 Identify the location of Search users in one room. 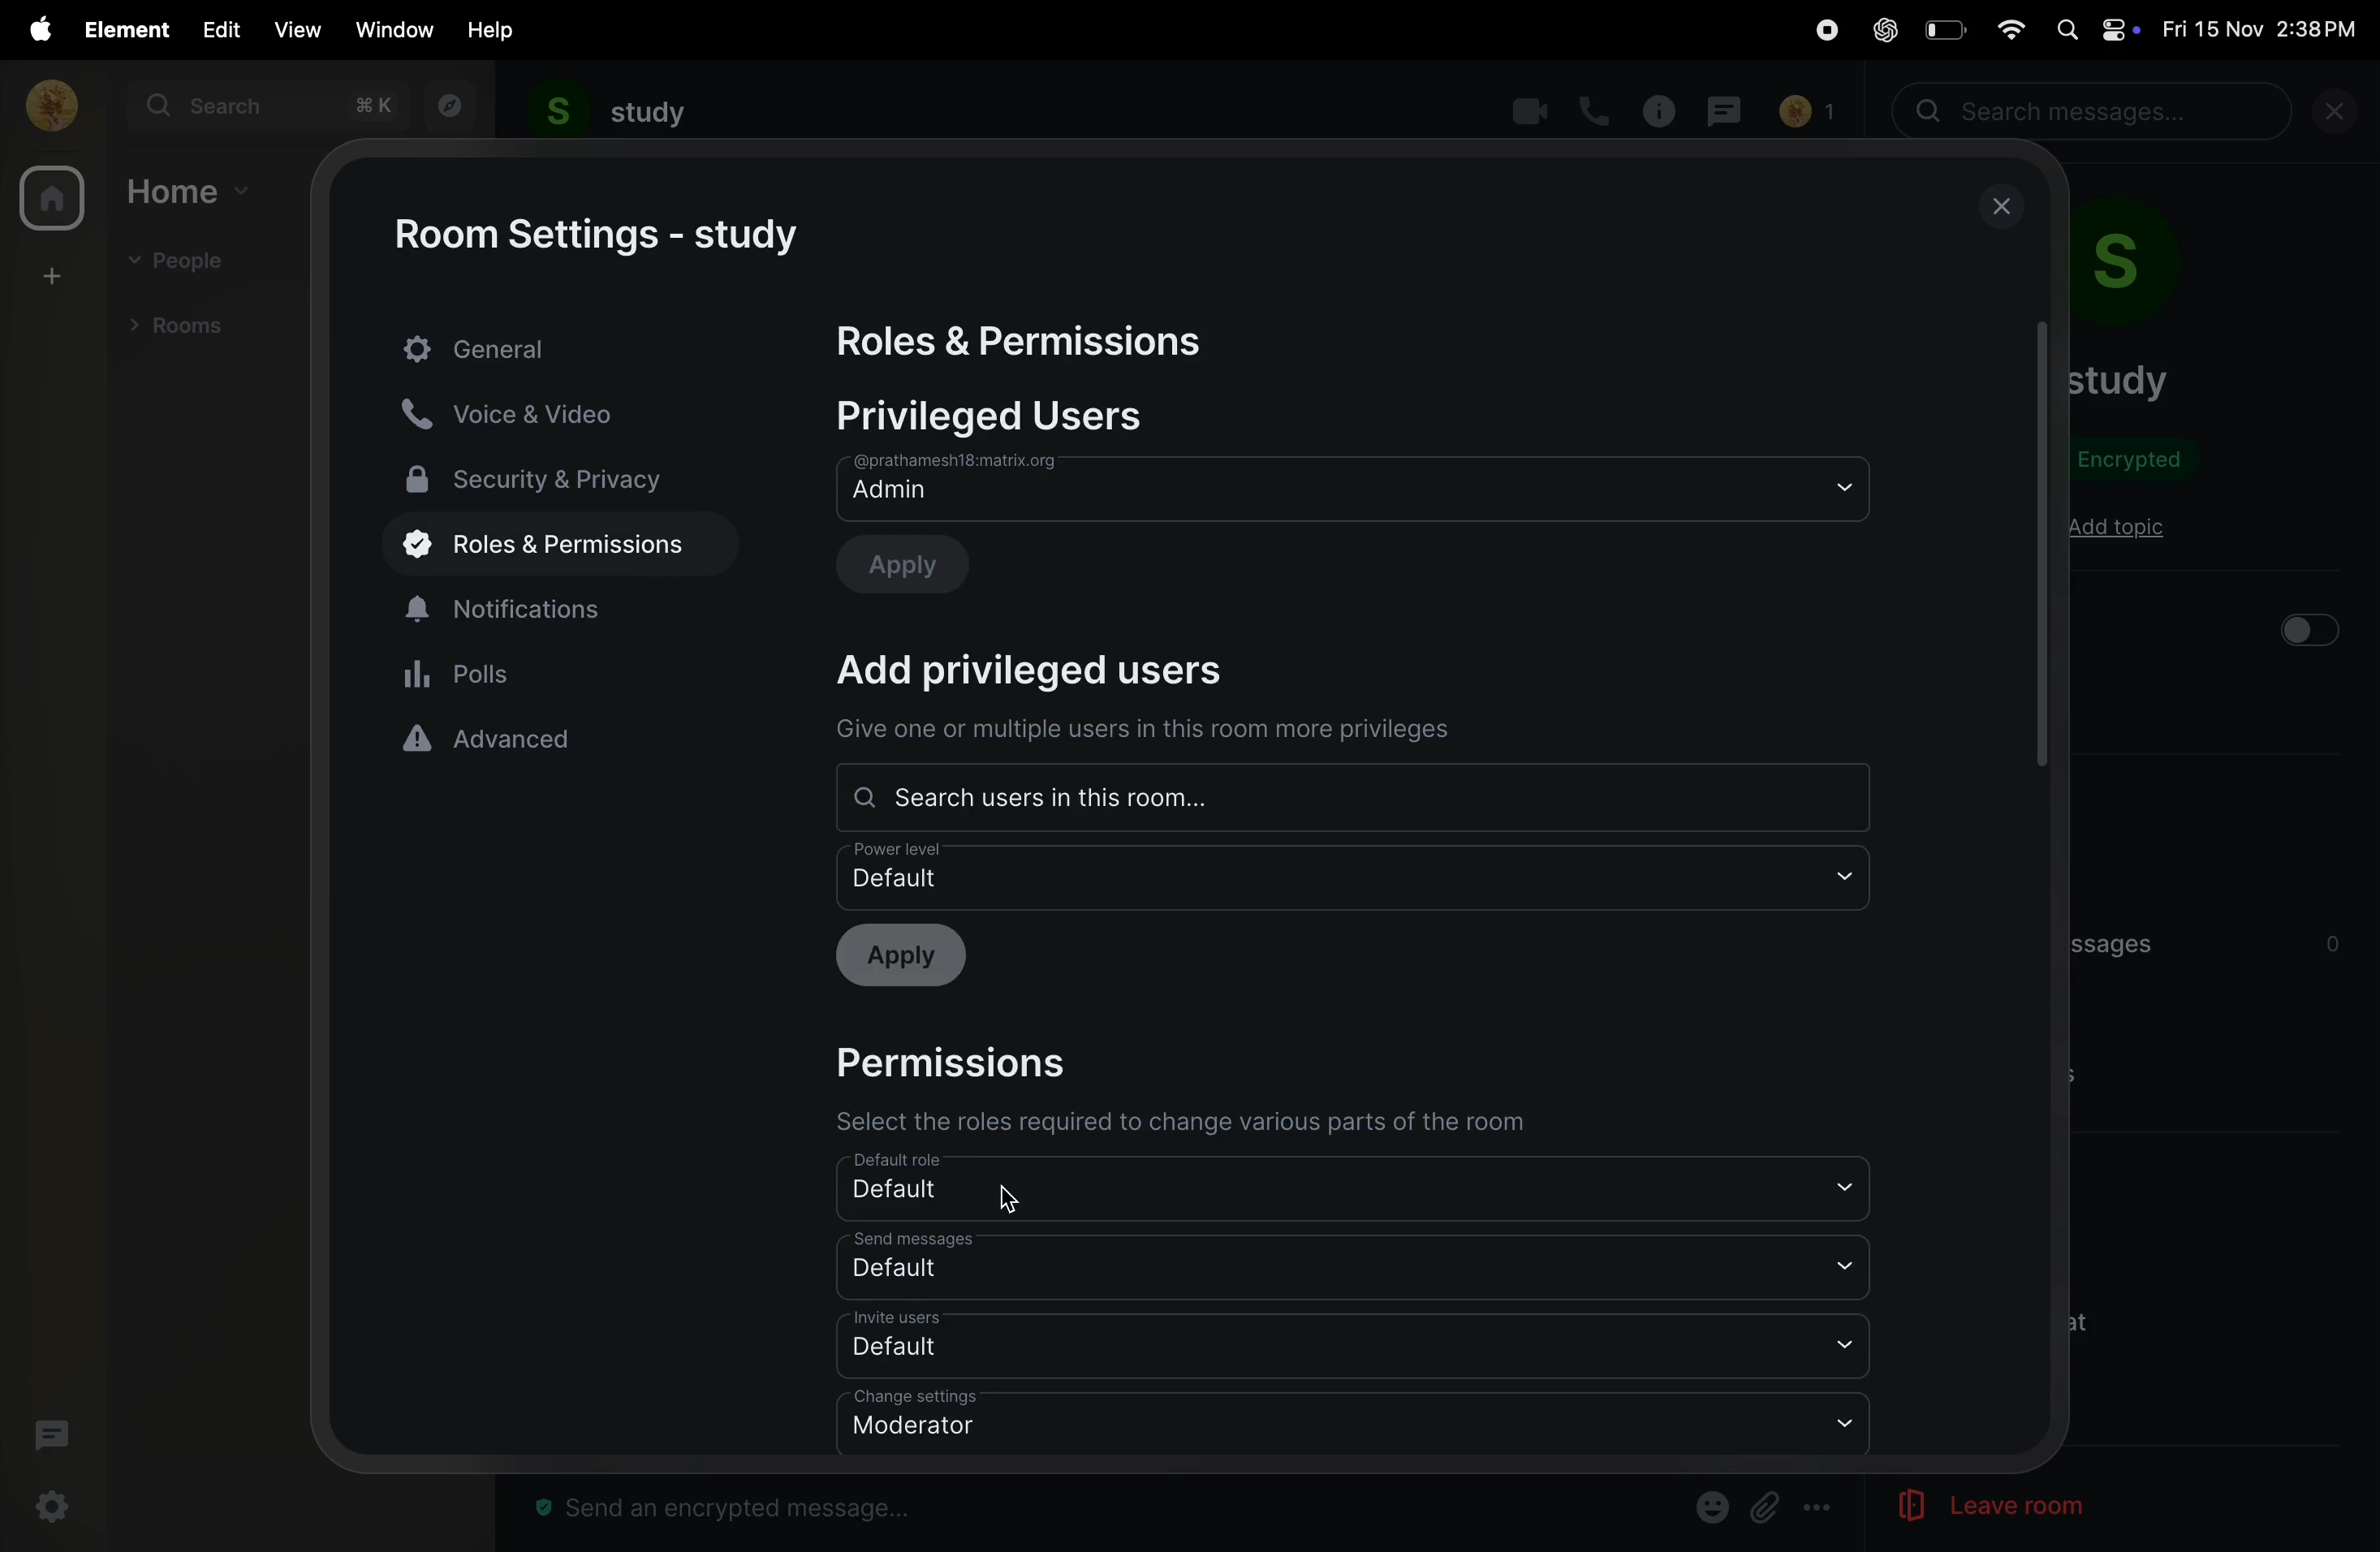
(1348, 793).